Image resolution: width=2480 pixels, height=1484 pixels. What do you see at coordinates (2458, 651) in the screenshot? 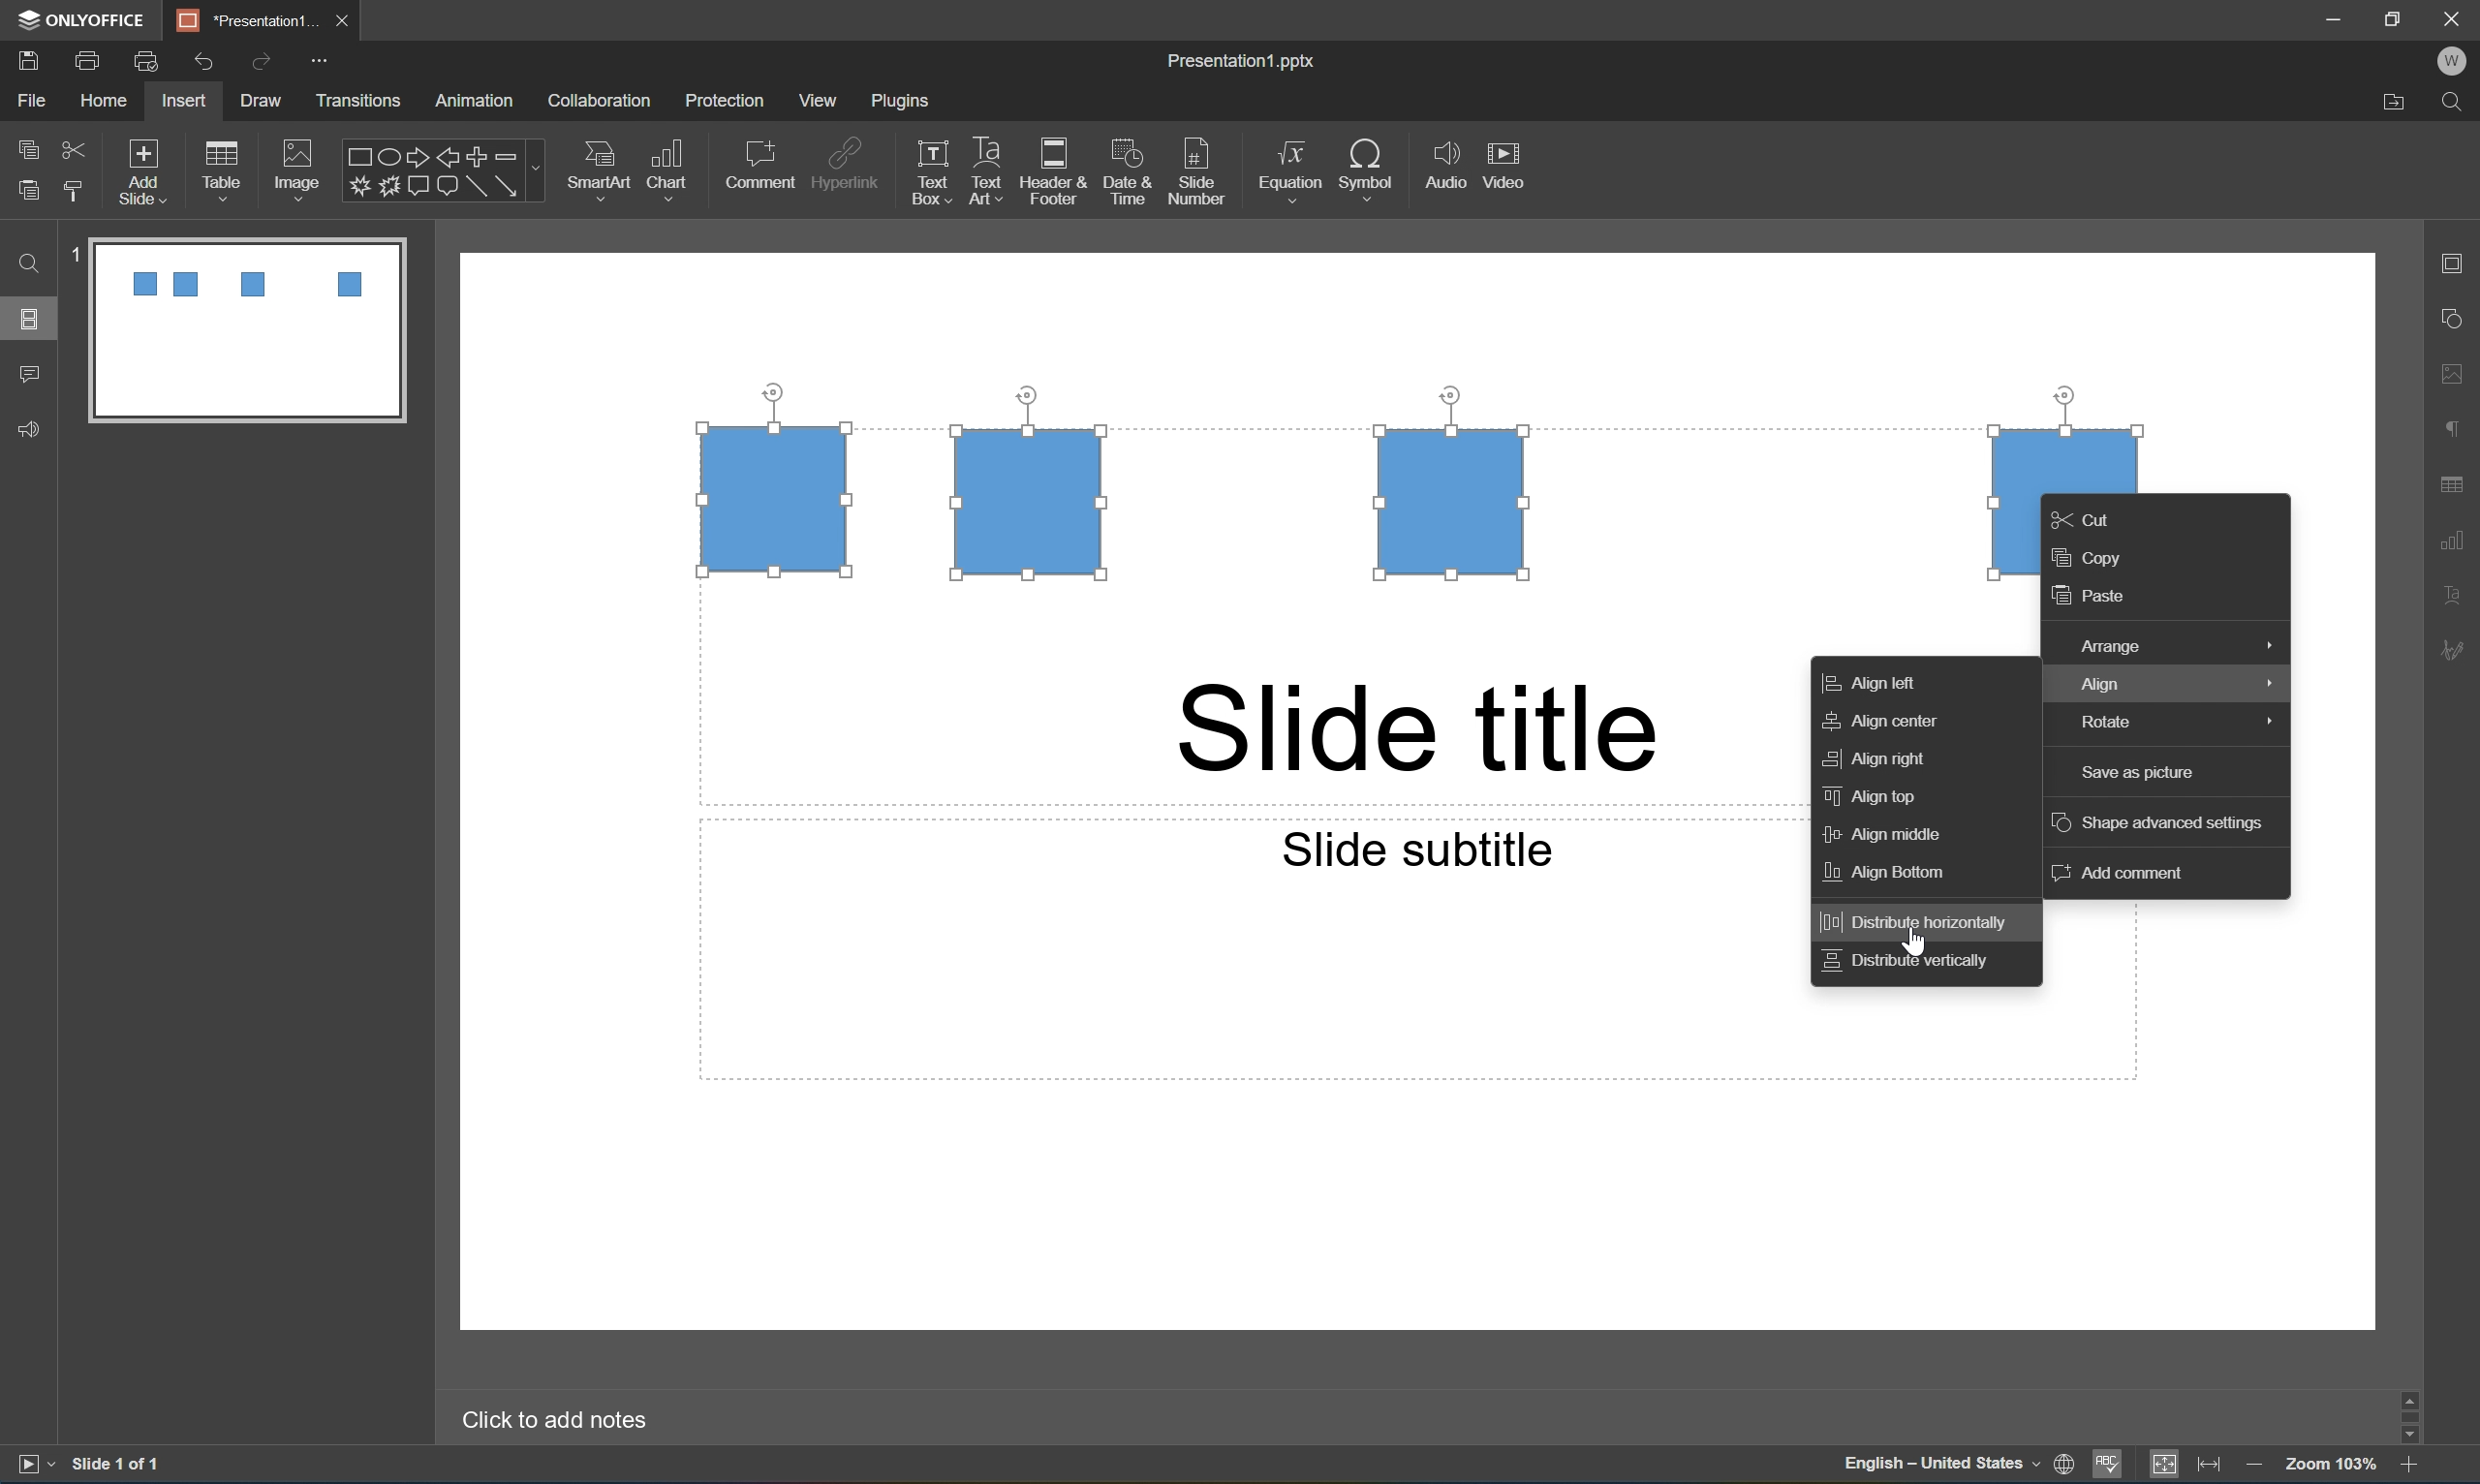
I see `signature settings` at bounding box center [2458, 651].